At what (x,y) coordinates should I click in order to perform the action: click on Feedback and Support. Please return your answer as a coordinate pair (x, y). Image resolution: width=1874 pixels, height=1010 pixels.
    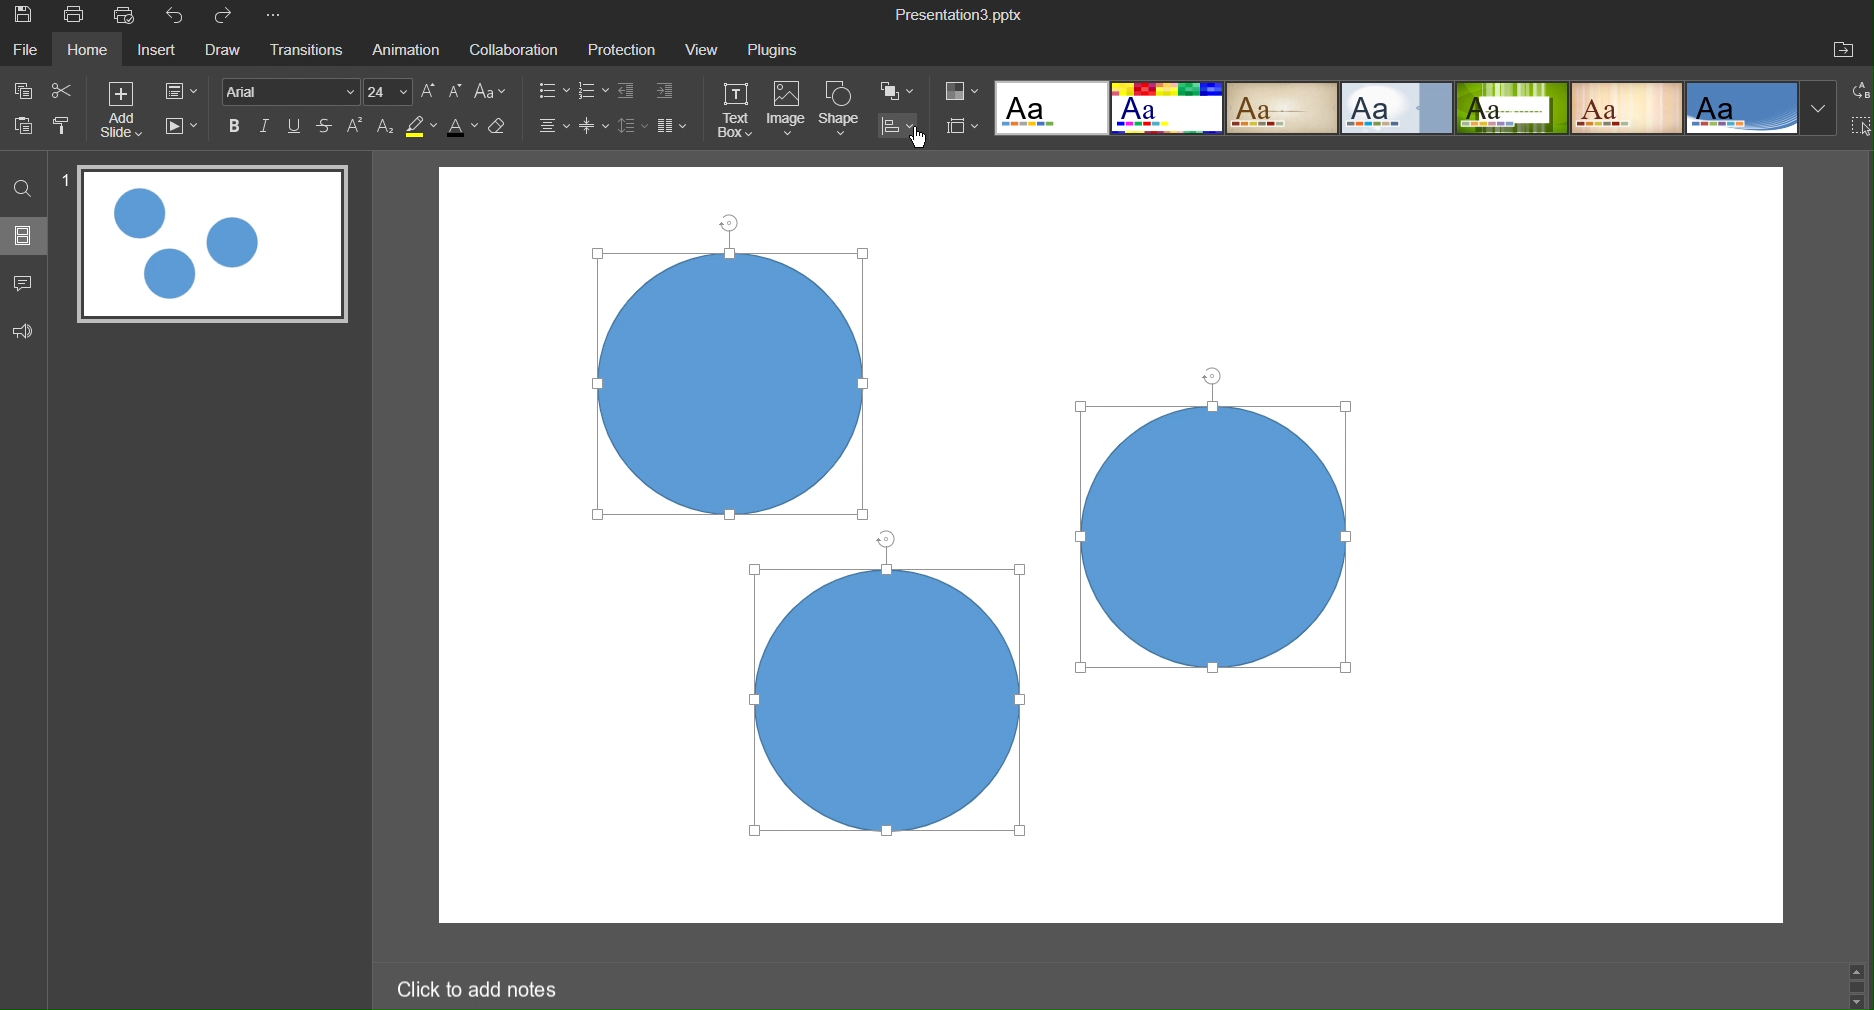
    Looking at the image, I should click on (22, 329).